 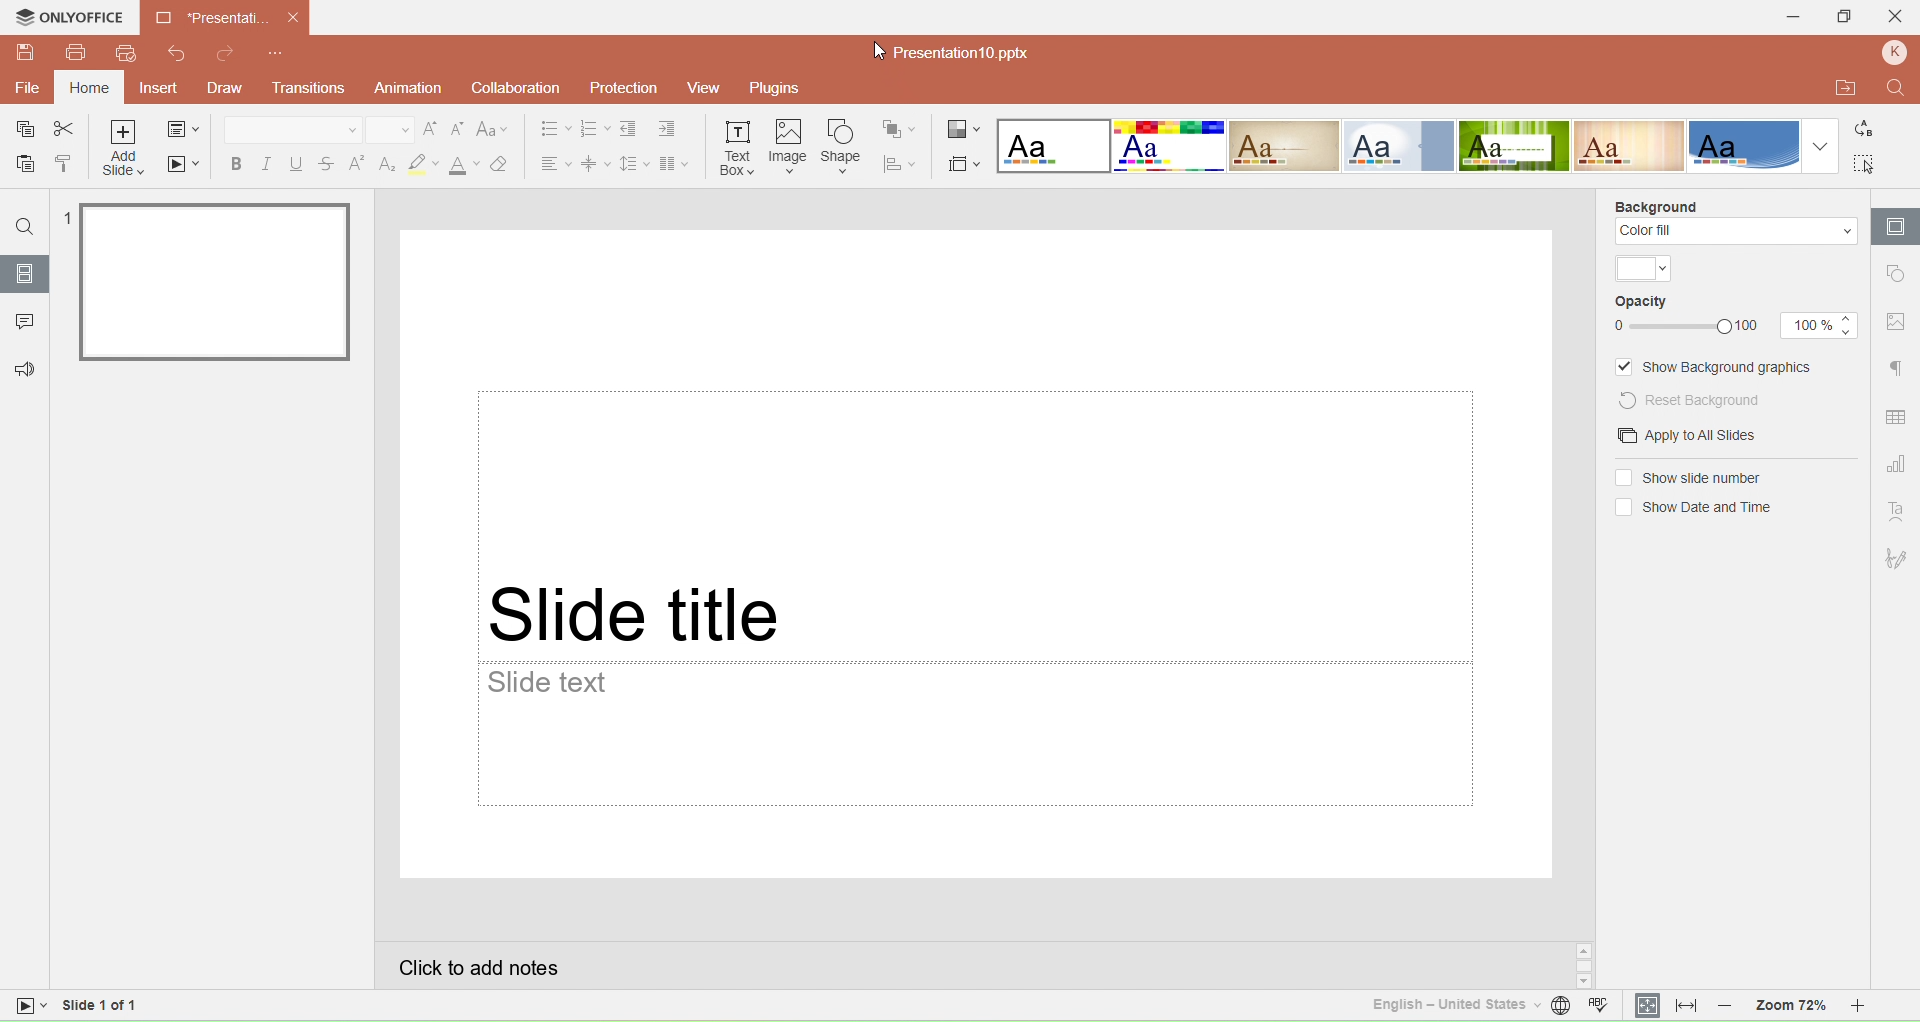 I want to click on (un)select Show slide number, so click(x=1687, y=478).